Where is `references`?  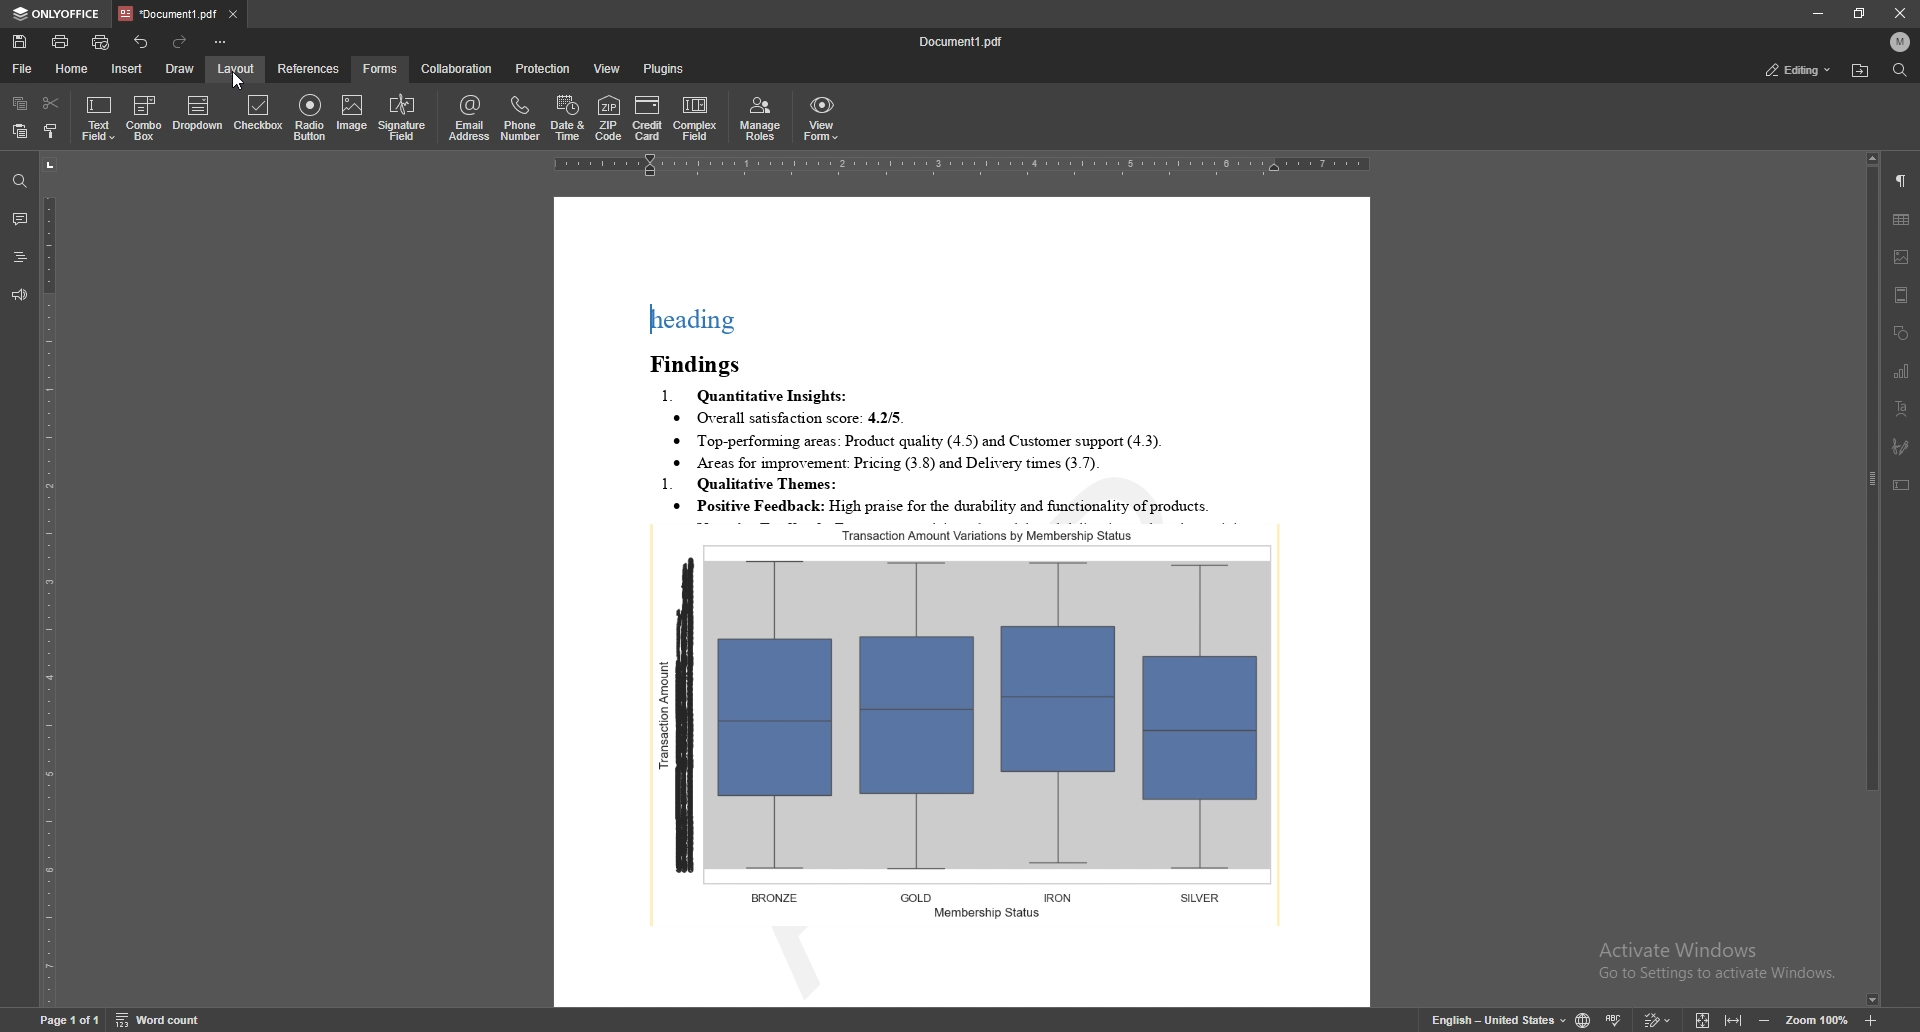
references is located at coordinates (310, 68).